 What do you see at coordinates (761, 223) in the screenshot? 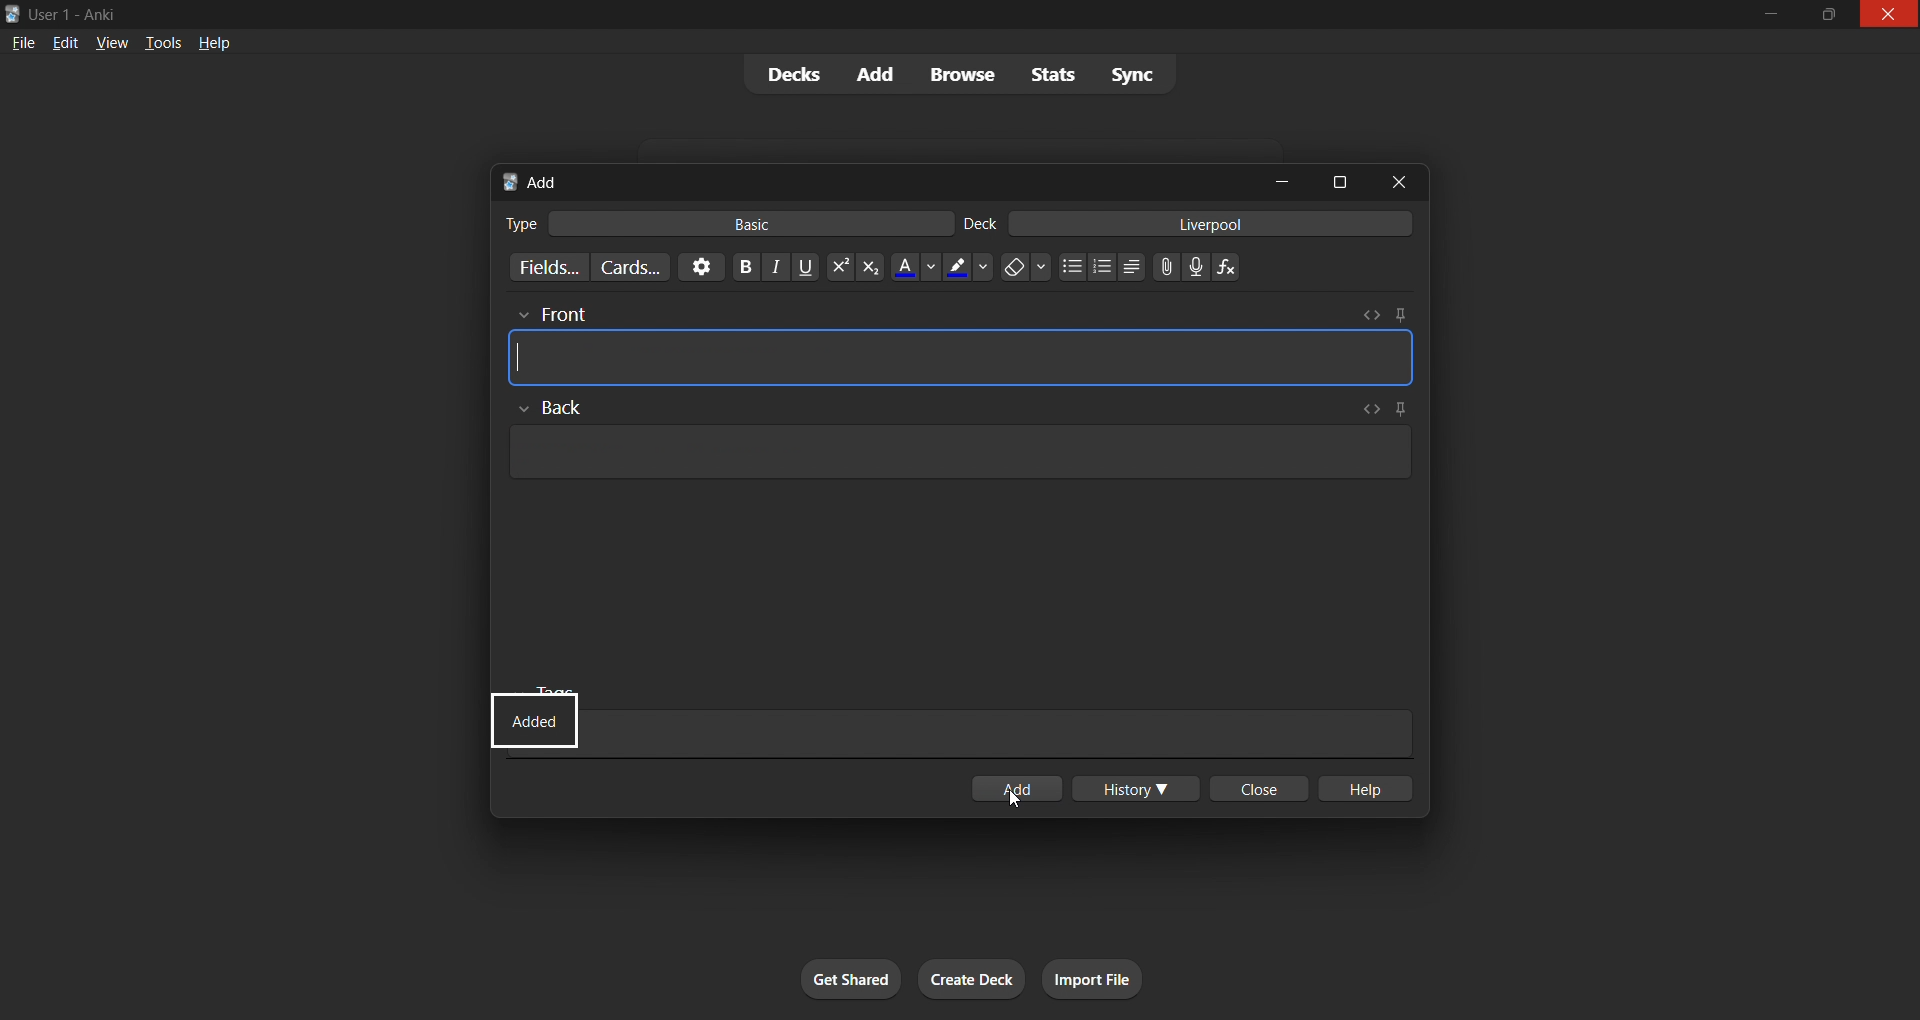
I see `basic card type` at bounding box center [761, 223].